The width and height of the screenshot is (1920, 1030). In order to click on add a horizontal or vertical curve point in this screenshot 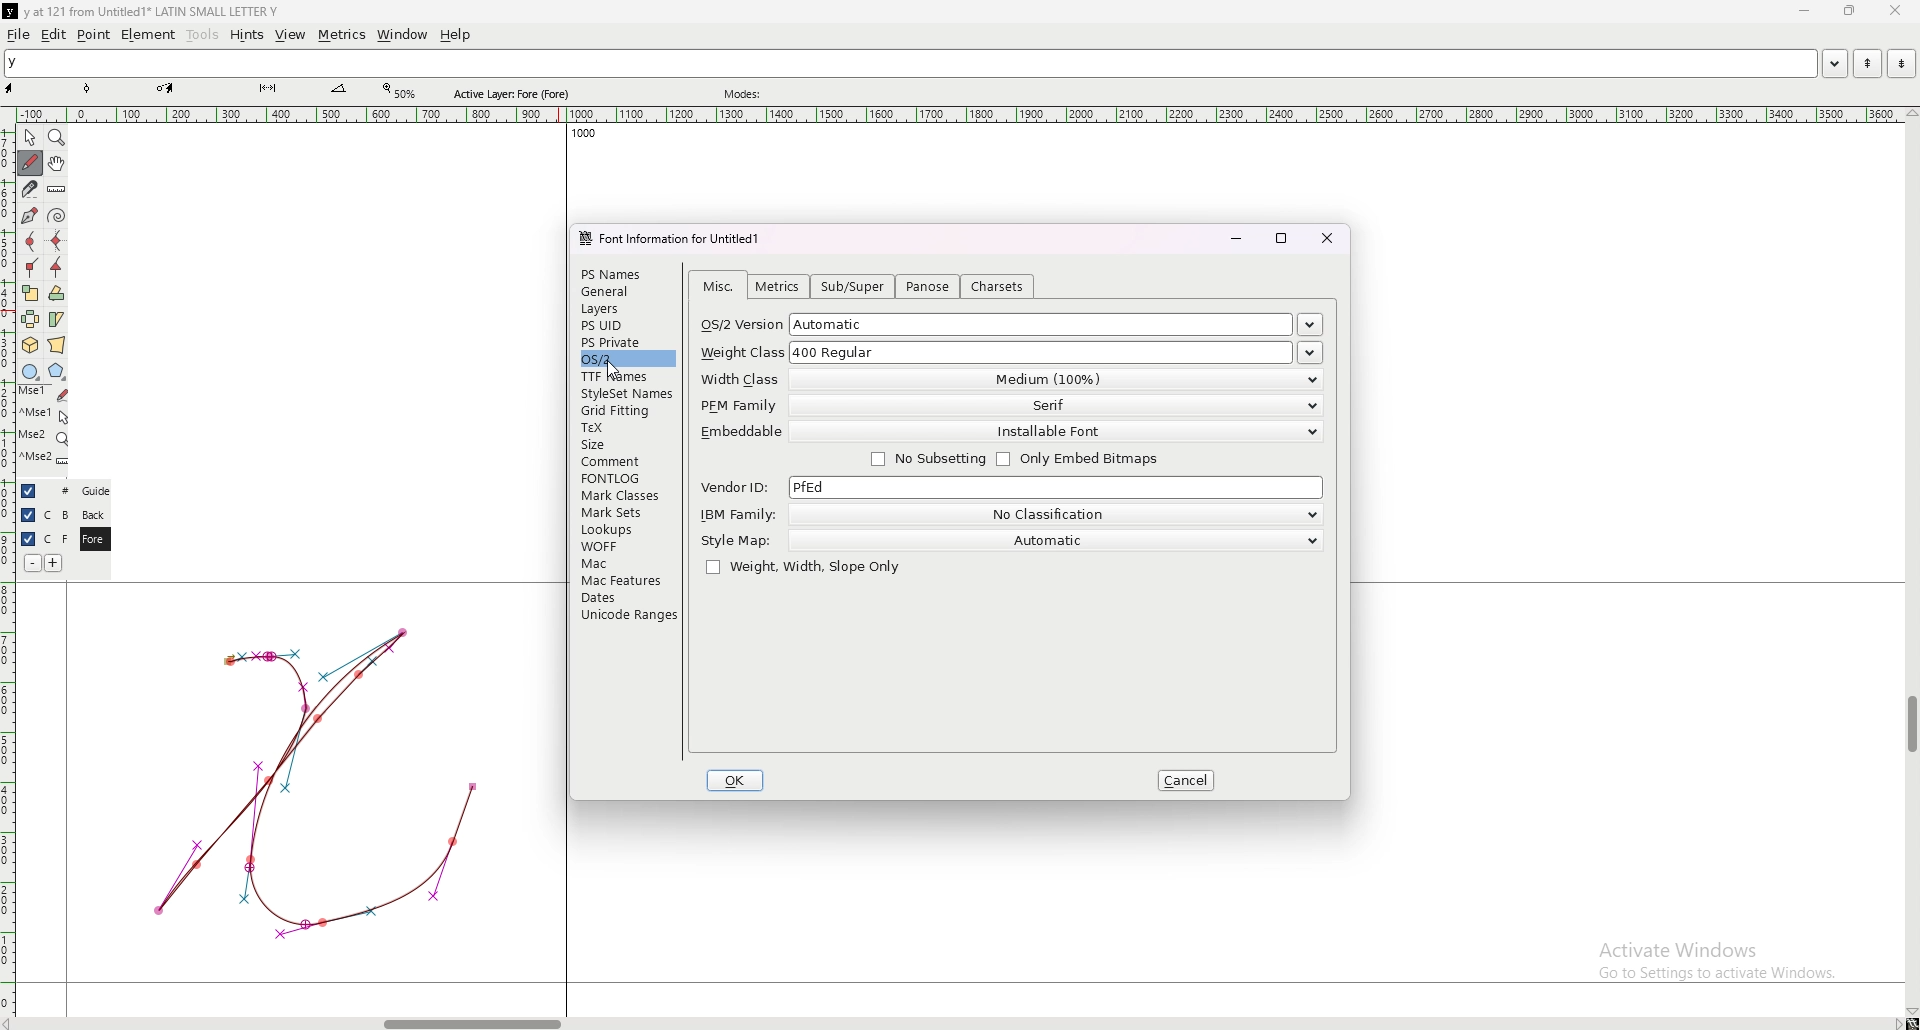, I will do `click(57, 241)`.